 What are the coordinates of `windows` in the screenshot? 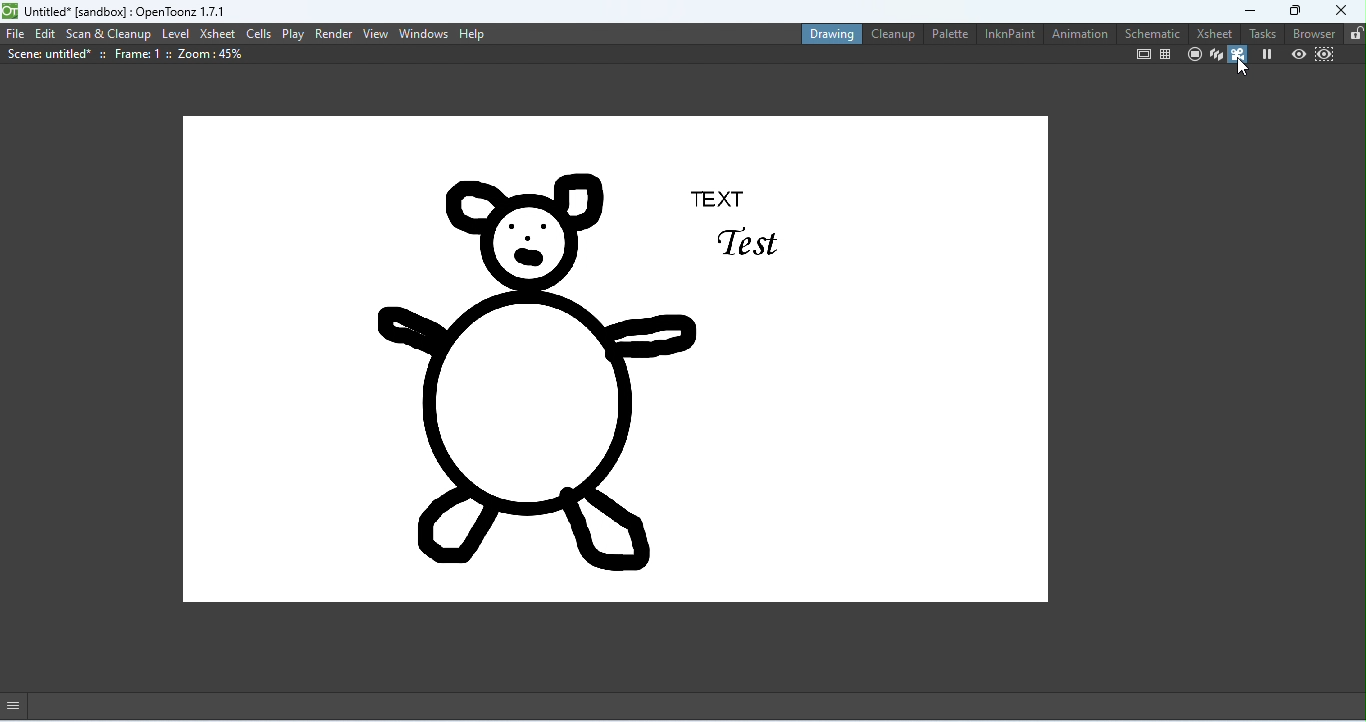 It's located at (424, 33).